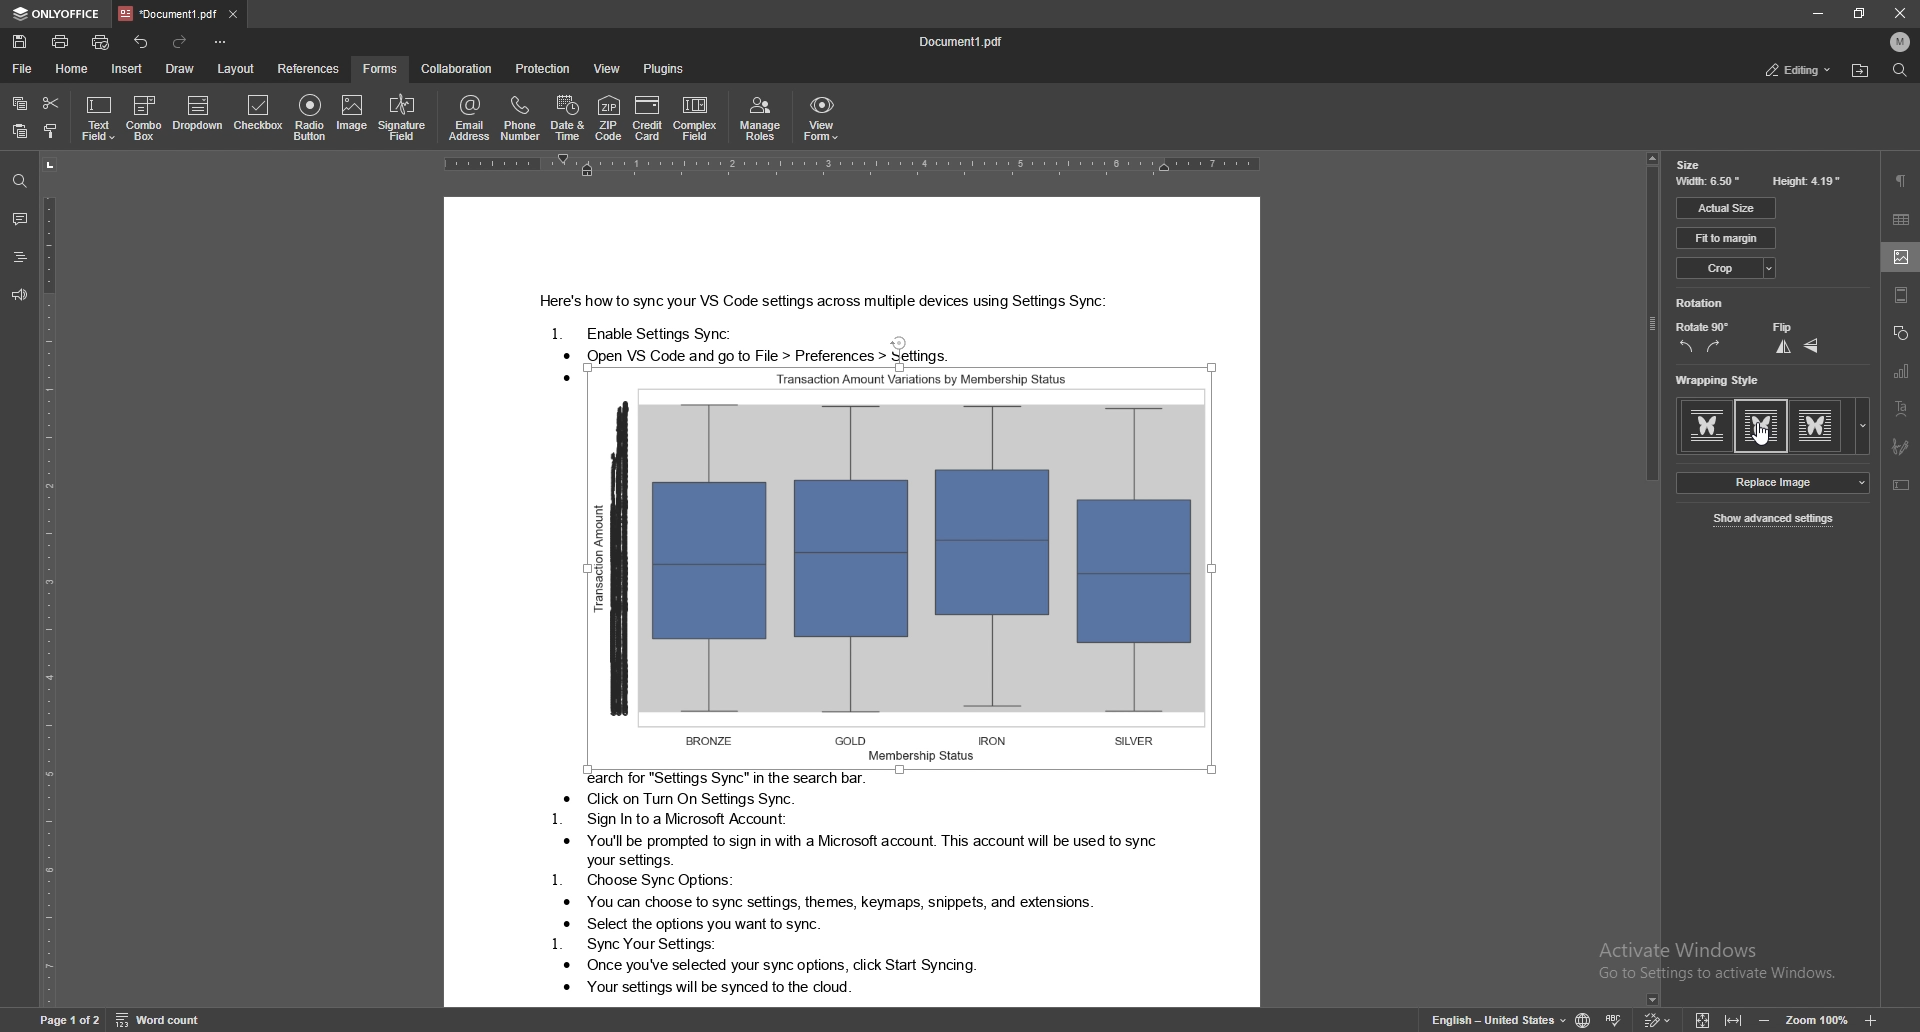 The image size is (1920, 1032). What do you see at coordinates (1781, 346) in the screenshot?
I see `flip ` at bounding box center [1781, 346].